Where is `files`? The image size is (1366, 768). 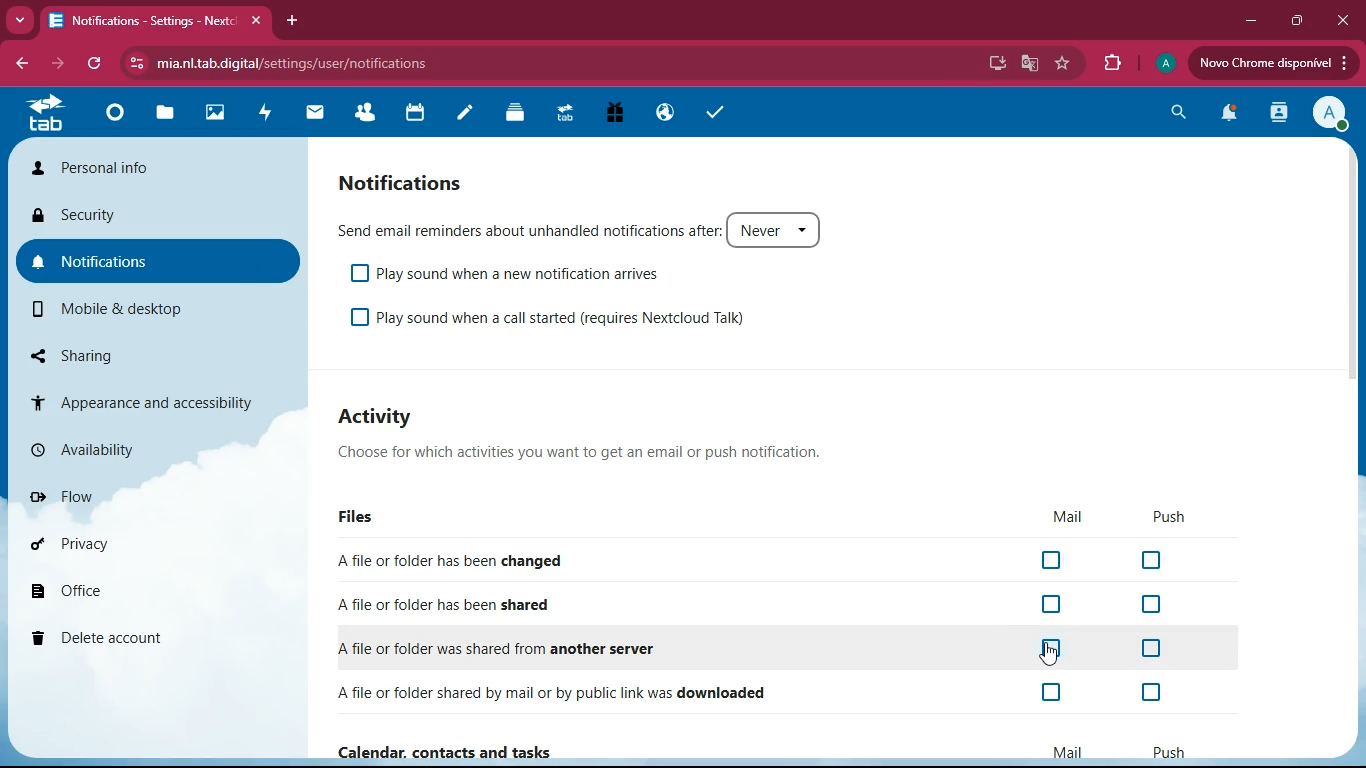
files is located at coordinates (164, 115).